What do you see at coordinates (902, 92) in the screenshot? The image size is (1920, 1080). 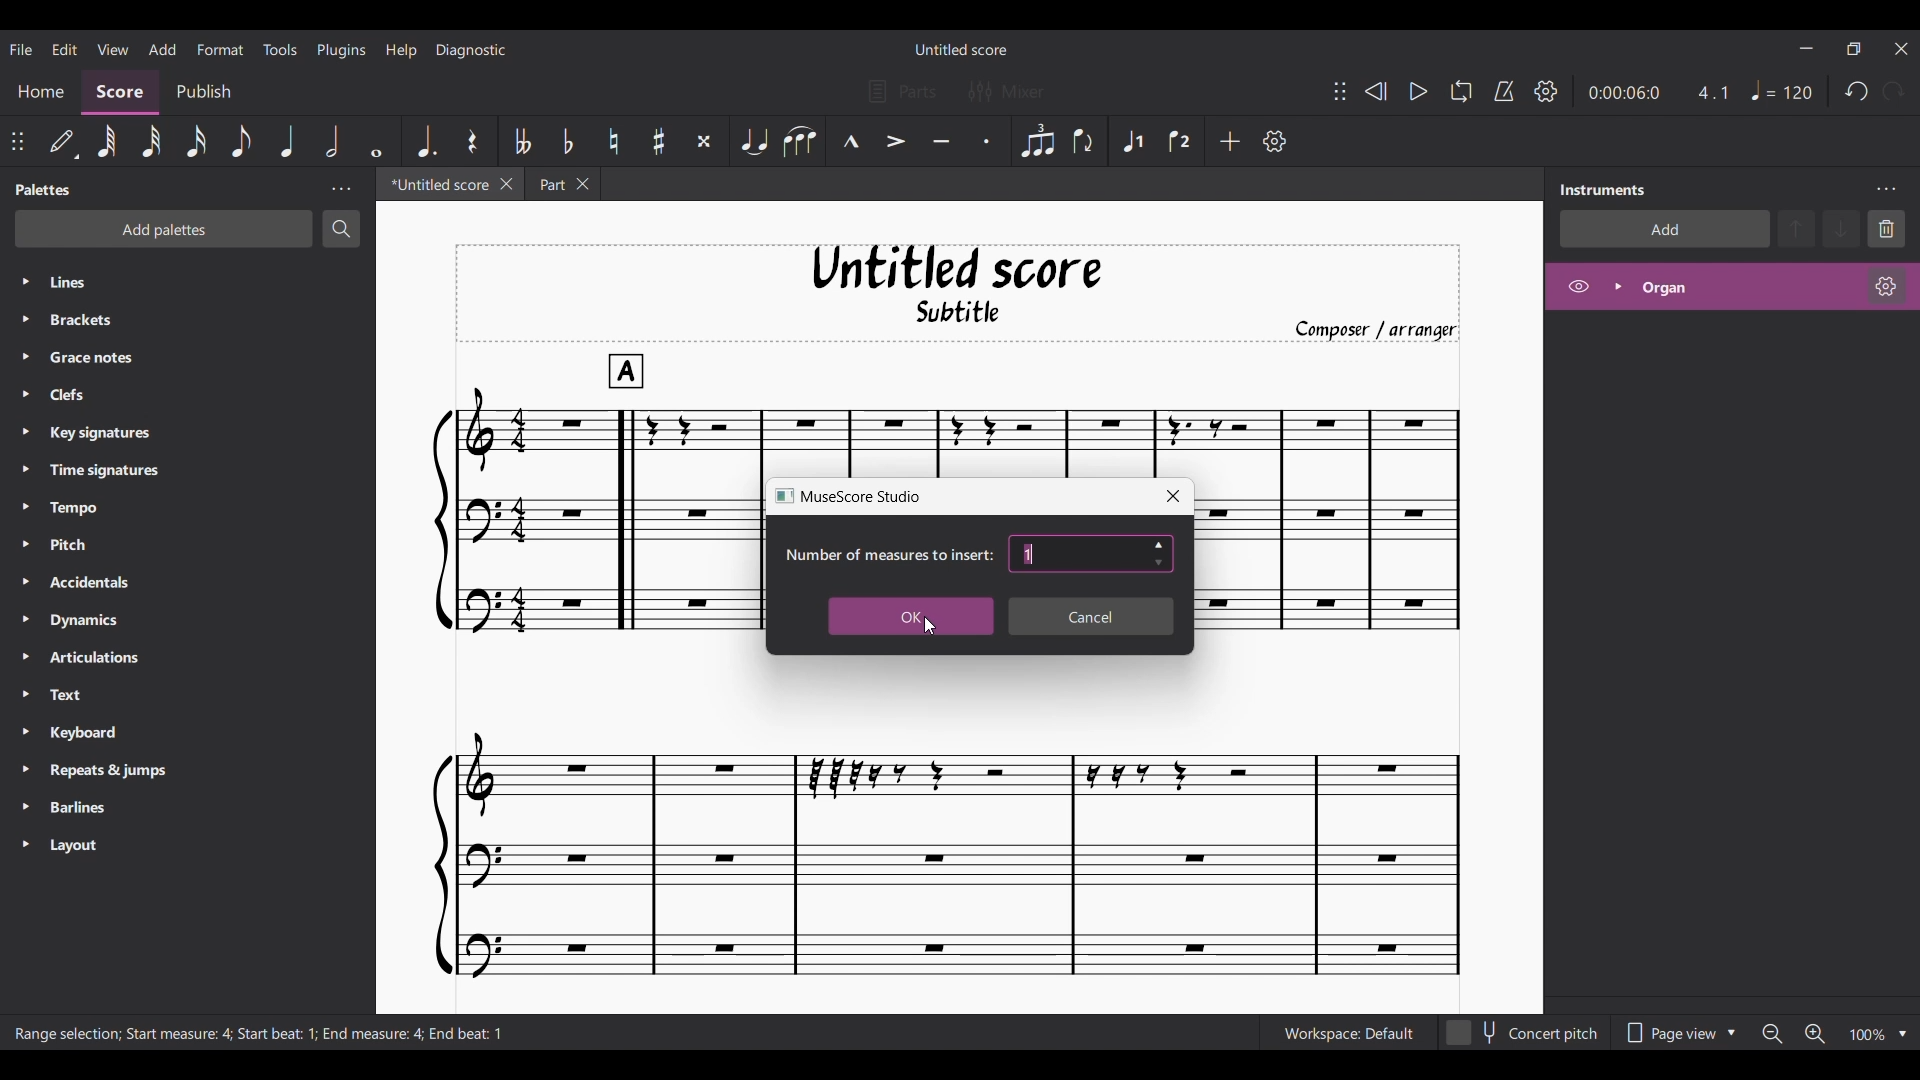 I see `Parts` at bounding box center [902, 92].